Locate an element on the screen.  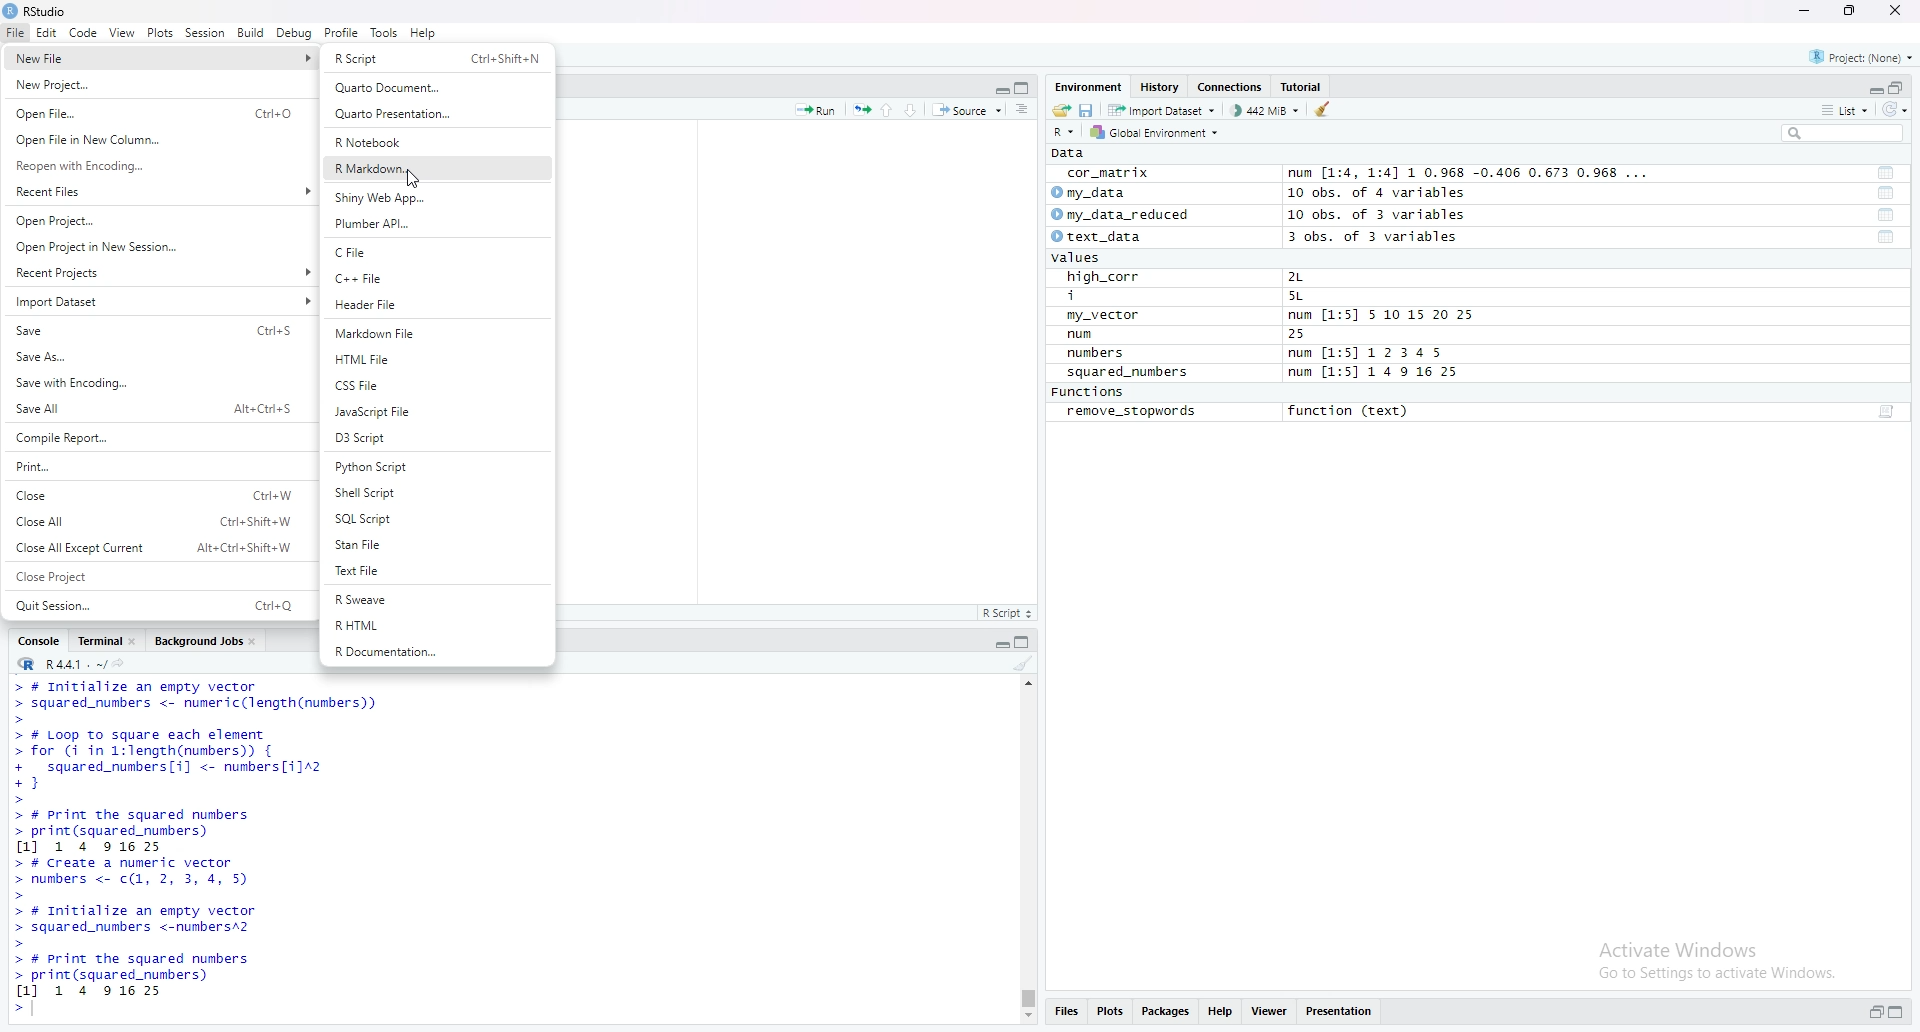
R Documentation... is located at coordinates (435, 653).